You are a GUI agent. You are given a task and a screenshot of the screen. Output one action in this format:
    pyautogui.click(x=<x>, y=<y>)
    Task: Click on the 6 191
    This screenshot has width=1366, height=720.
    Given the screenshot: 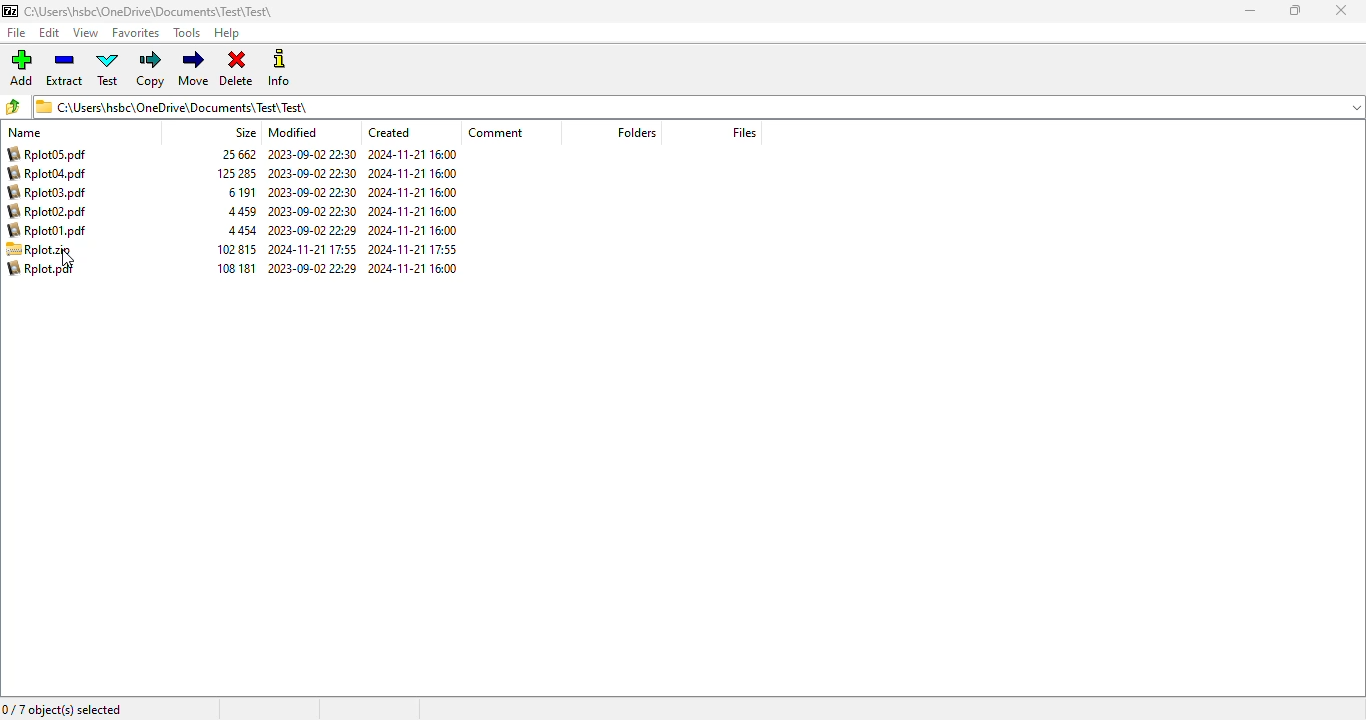 What is the action you would take?
    pyautogui.click(x=242, y=193)
    